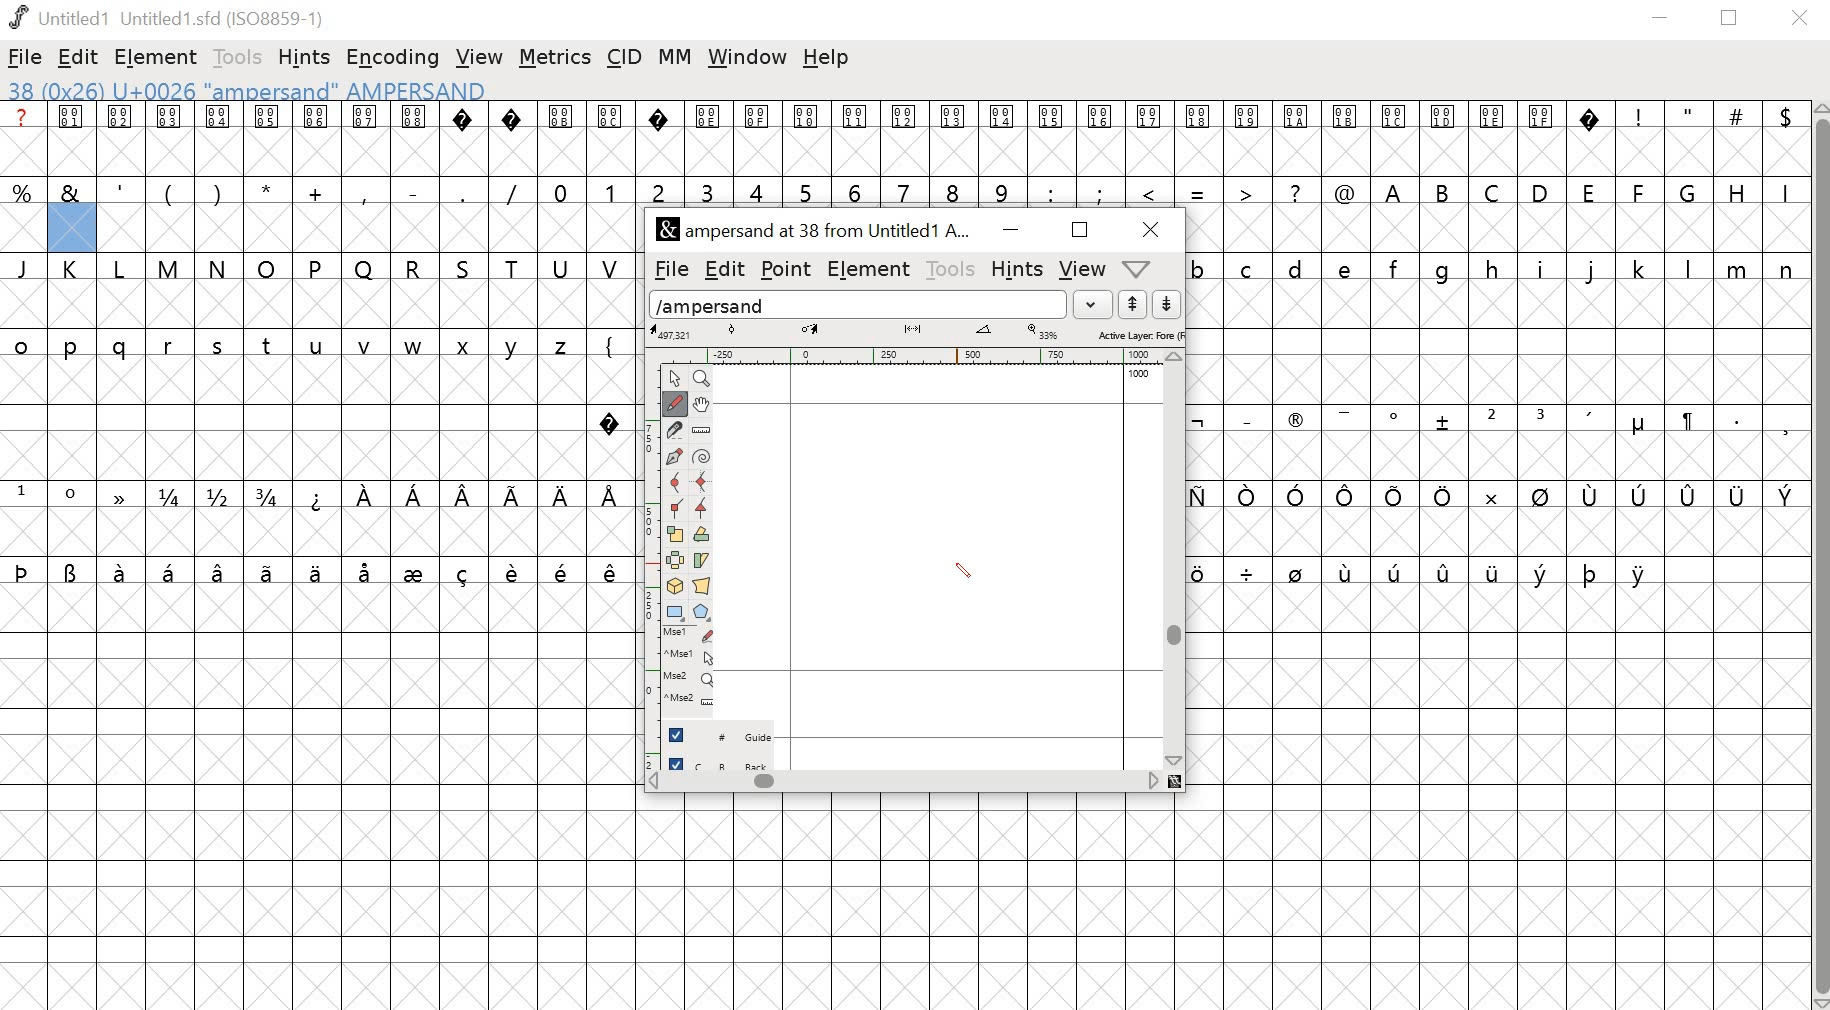  Describe the element at coordinates (1133, 305) in the screenshot. I see `previous word in the word list` at that location.